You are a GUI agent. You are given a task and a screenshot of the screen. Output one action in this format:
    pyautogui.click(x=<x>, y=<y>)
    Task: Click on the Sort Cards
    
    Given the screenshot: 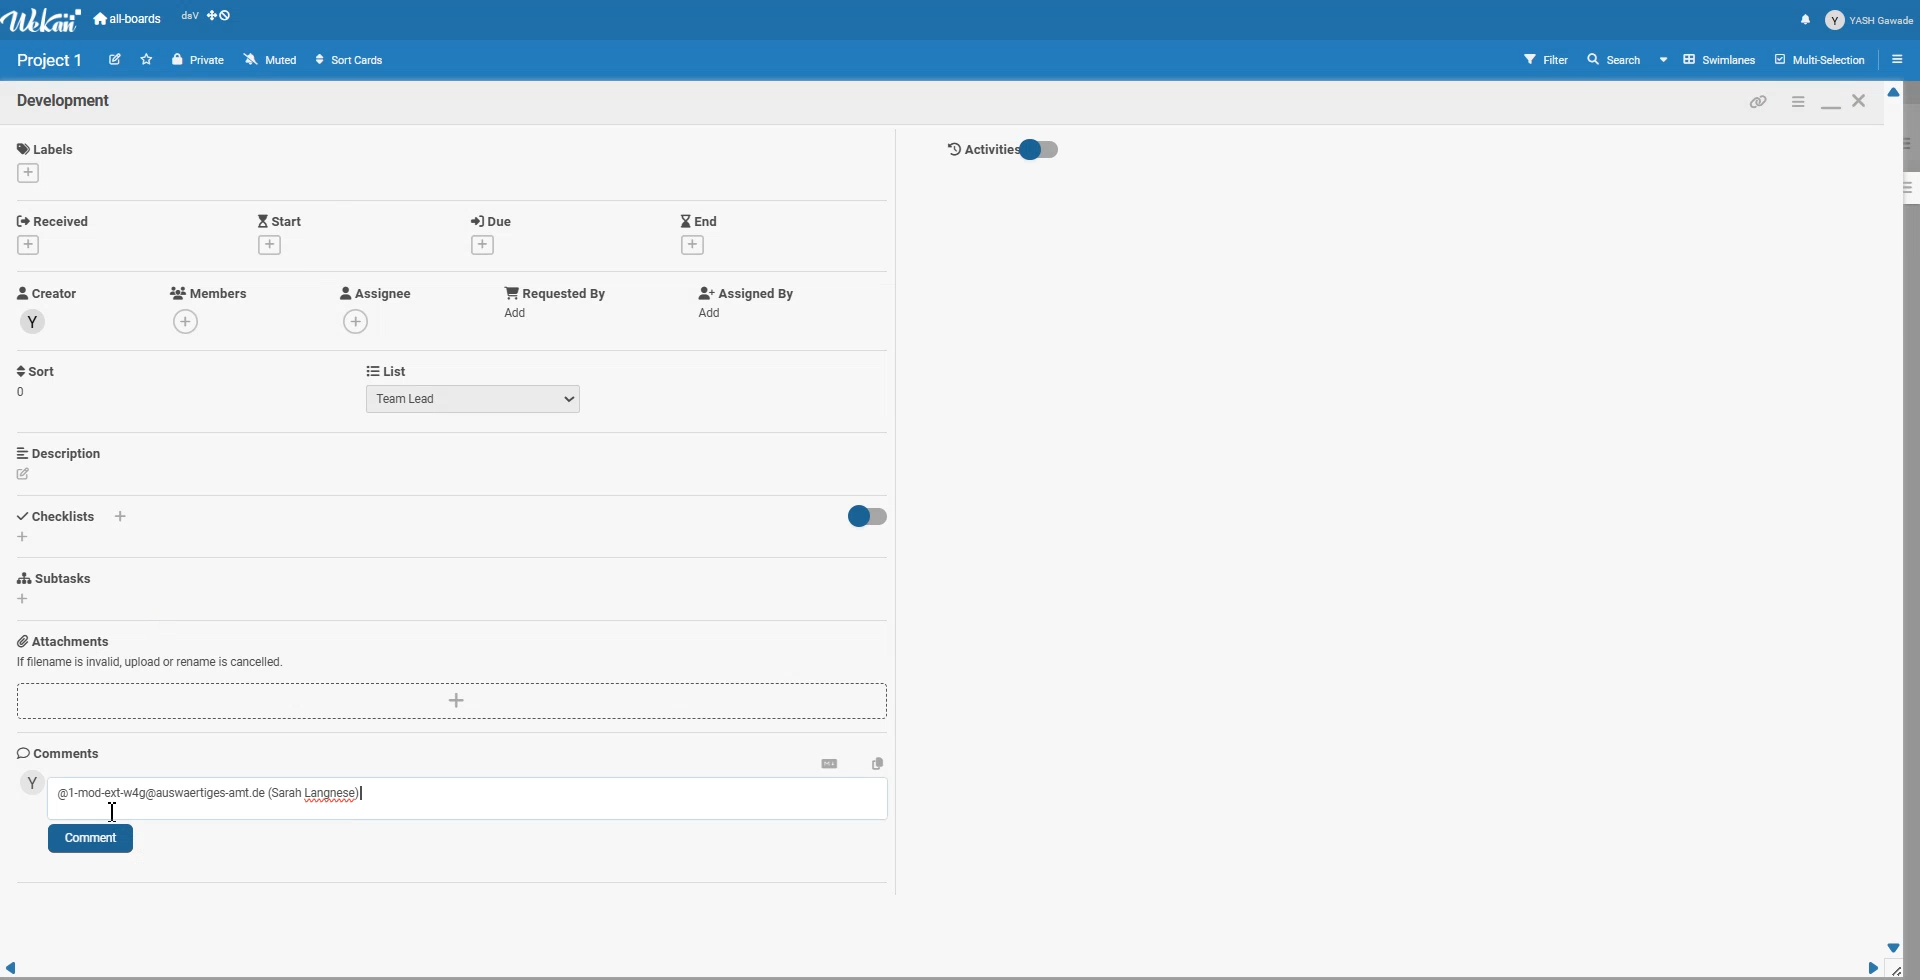 What is the action you would take?
    pyautogui.click(x=349, y=59)
    